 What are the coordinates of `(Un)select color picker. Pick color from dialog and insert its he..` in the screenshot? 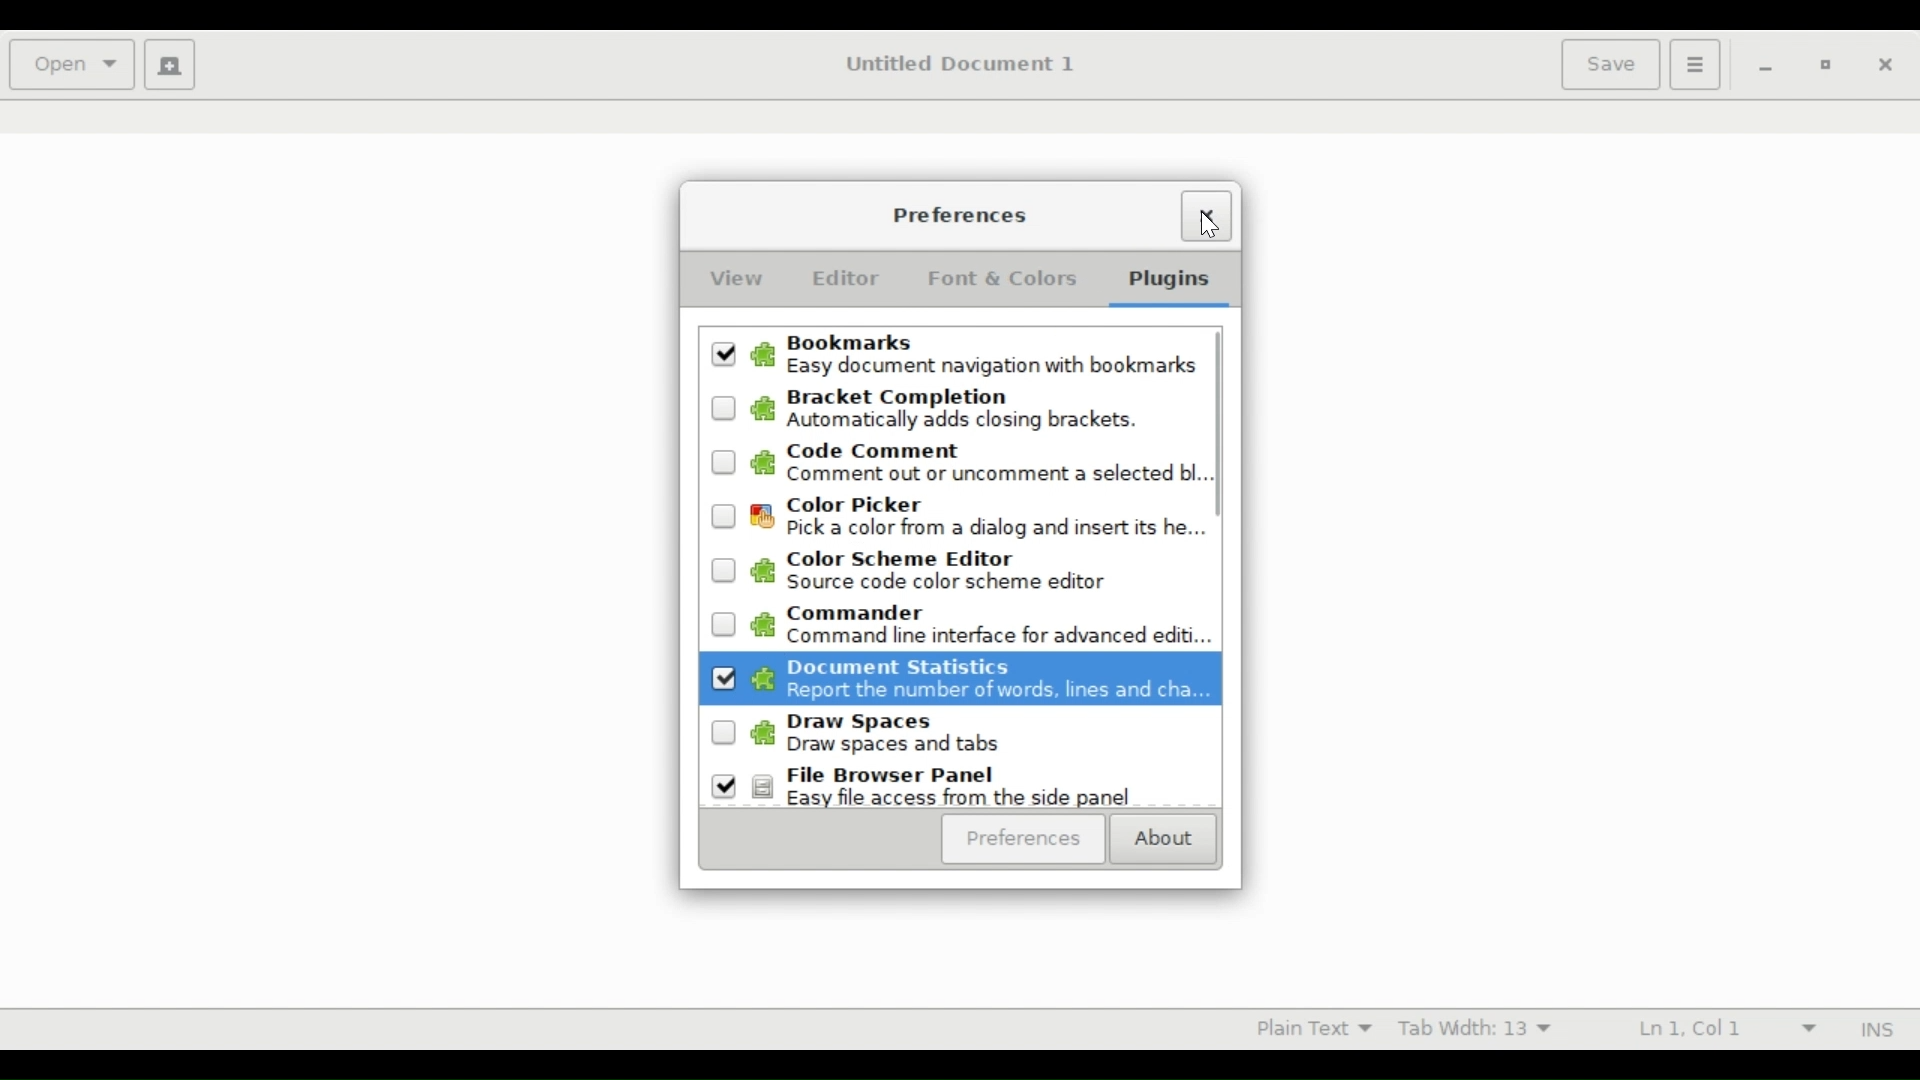 It's located at (979, 518).